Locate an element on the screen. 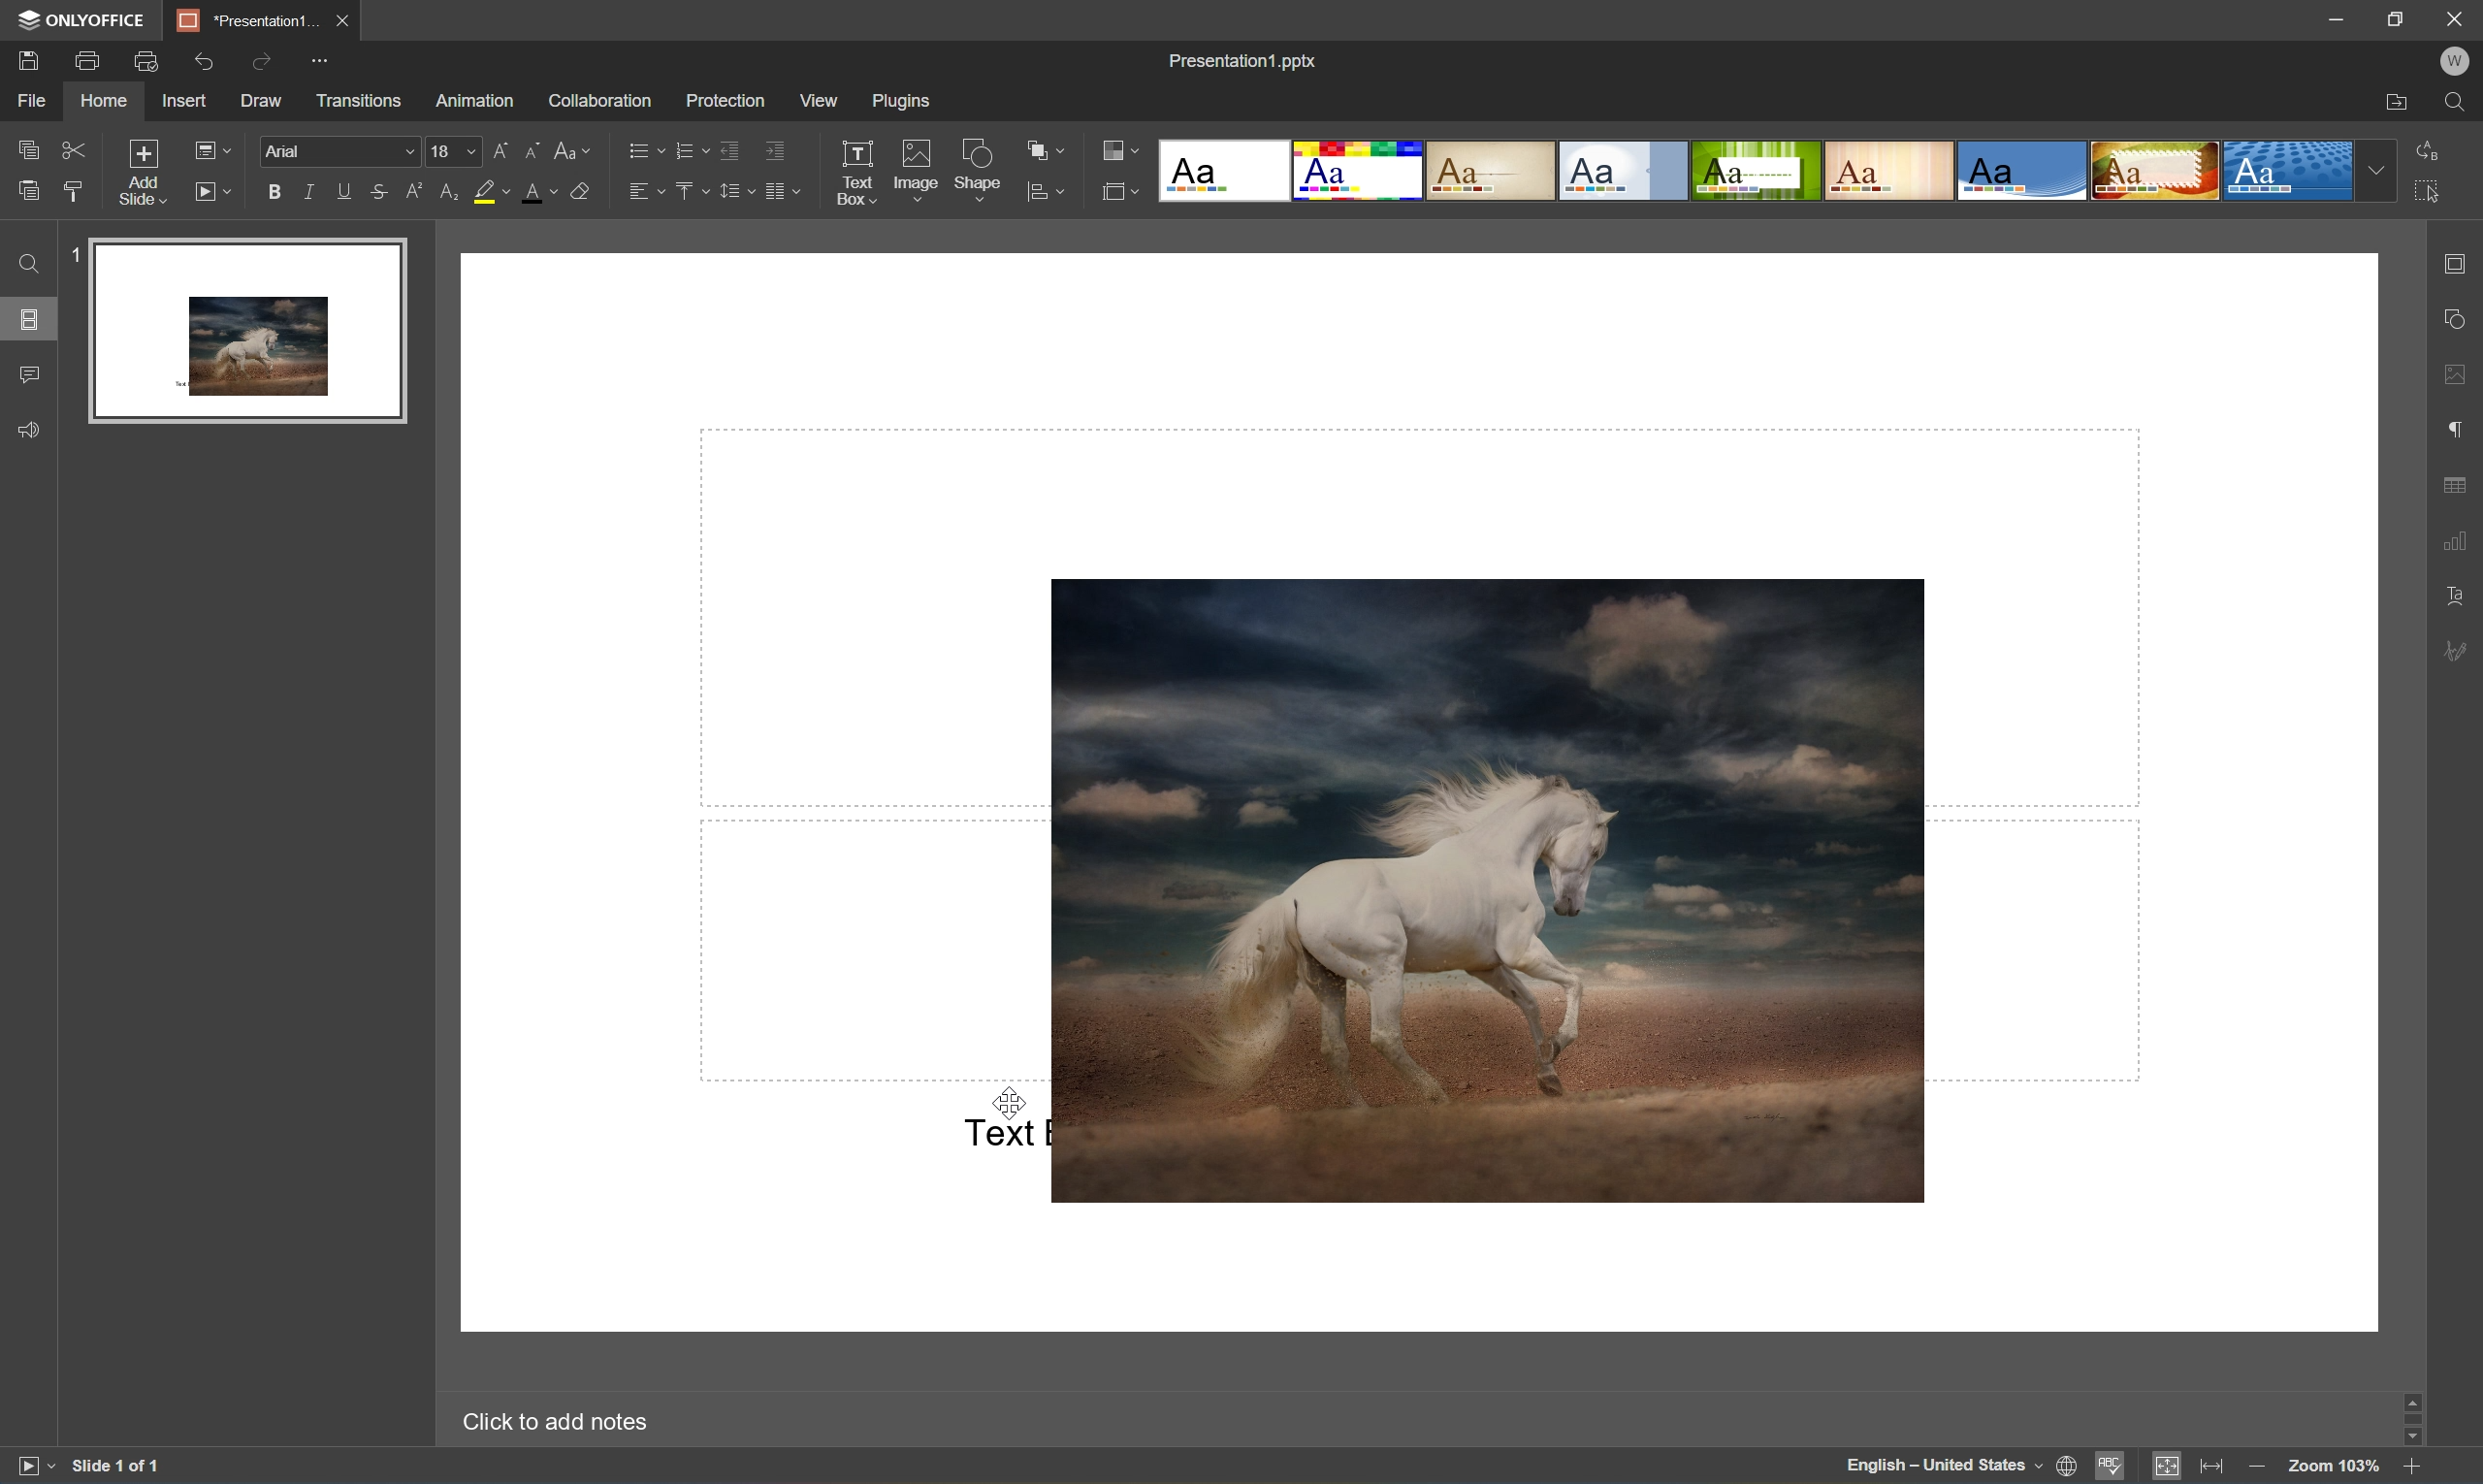 The width and height of the screenshot is (2483, 1484). Protection is located at coordinates (725, 101).